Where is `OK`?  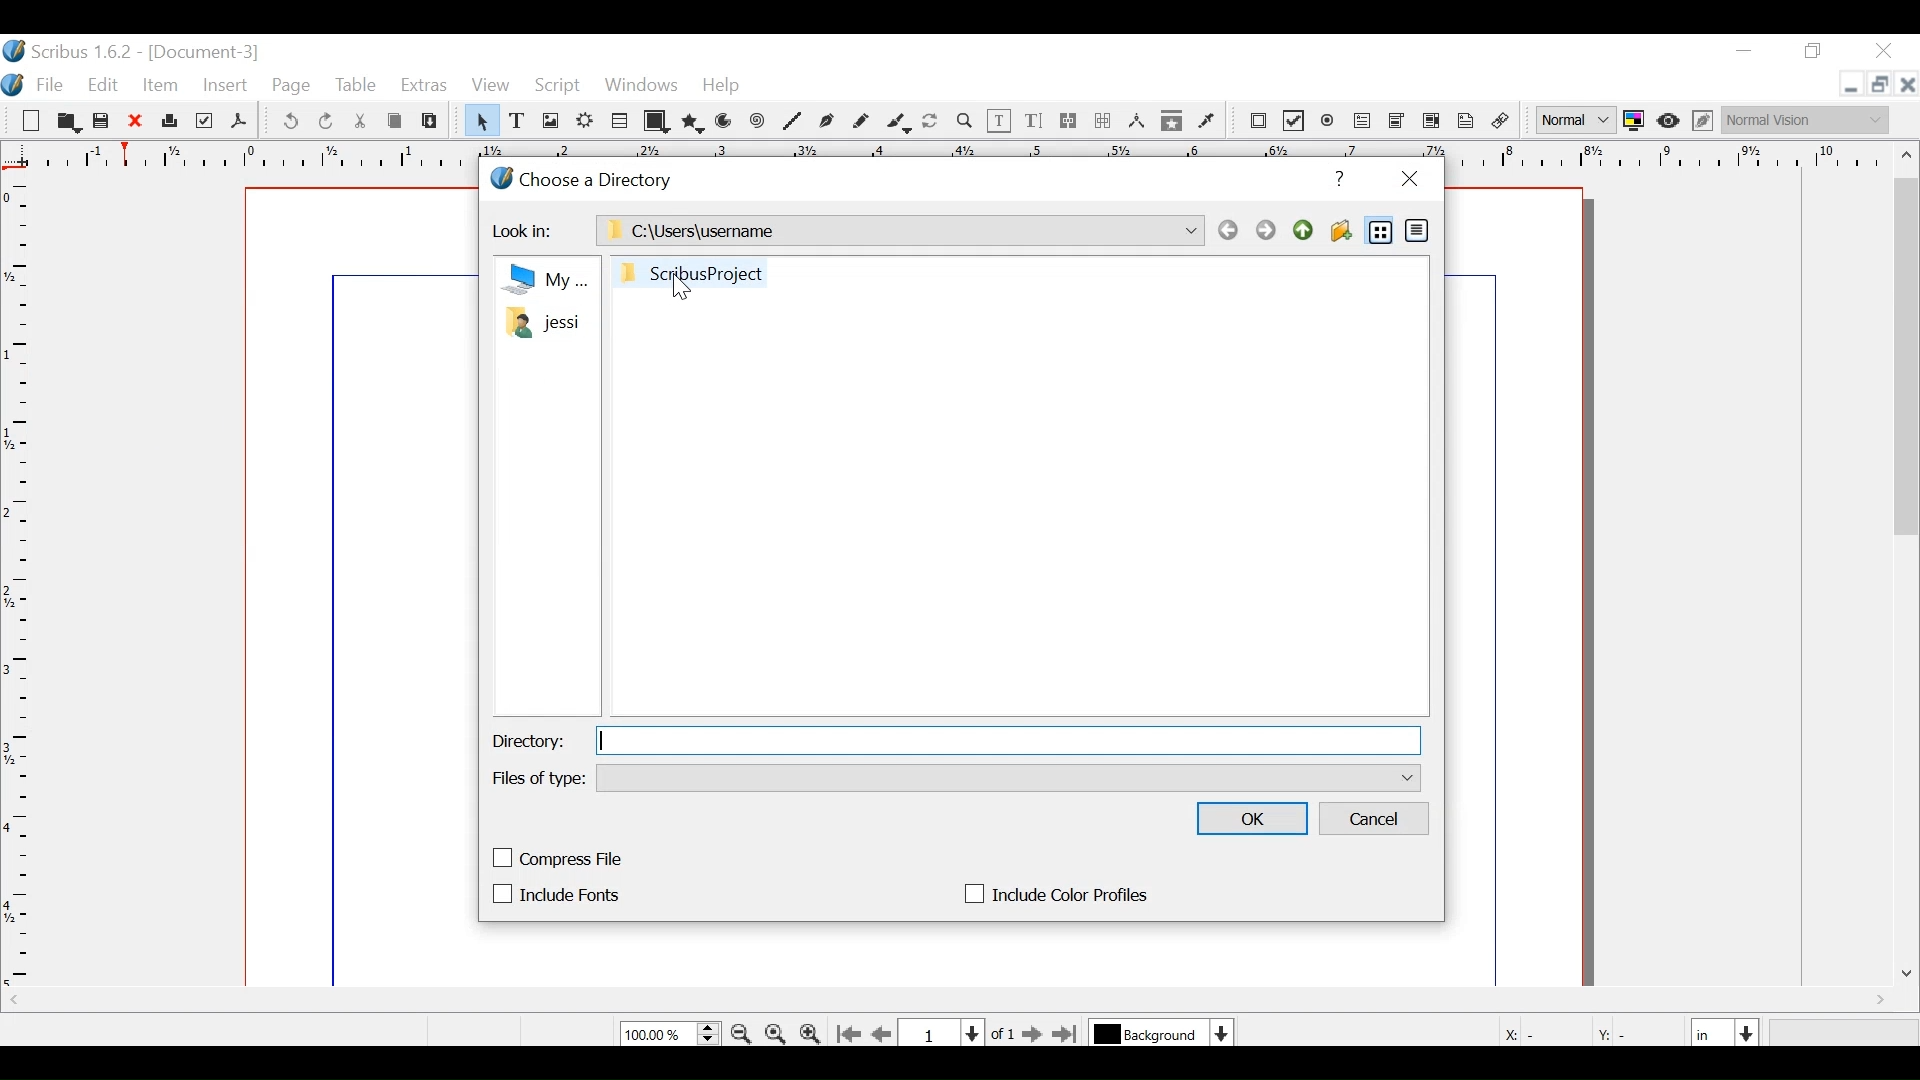 OK is located at coordinates (1250, 818).